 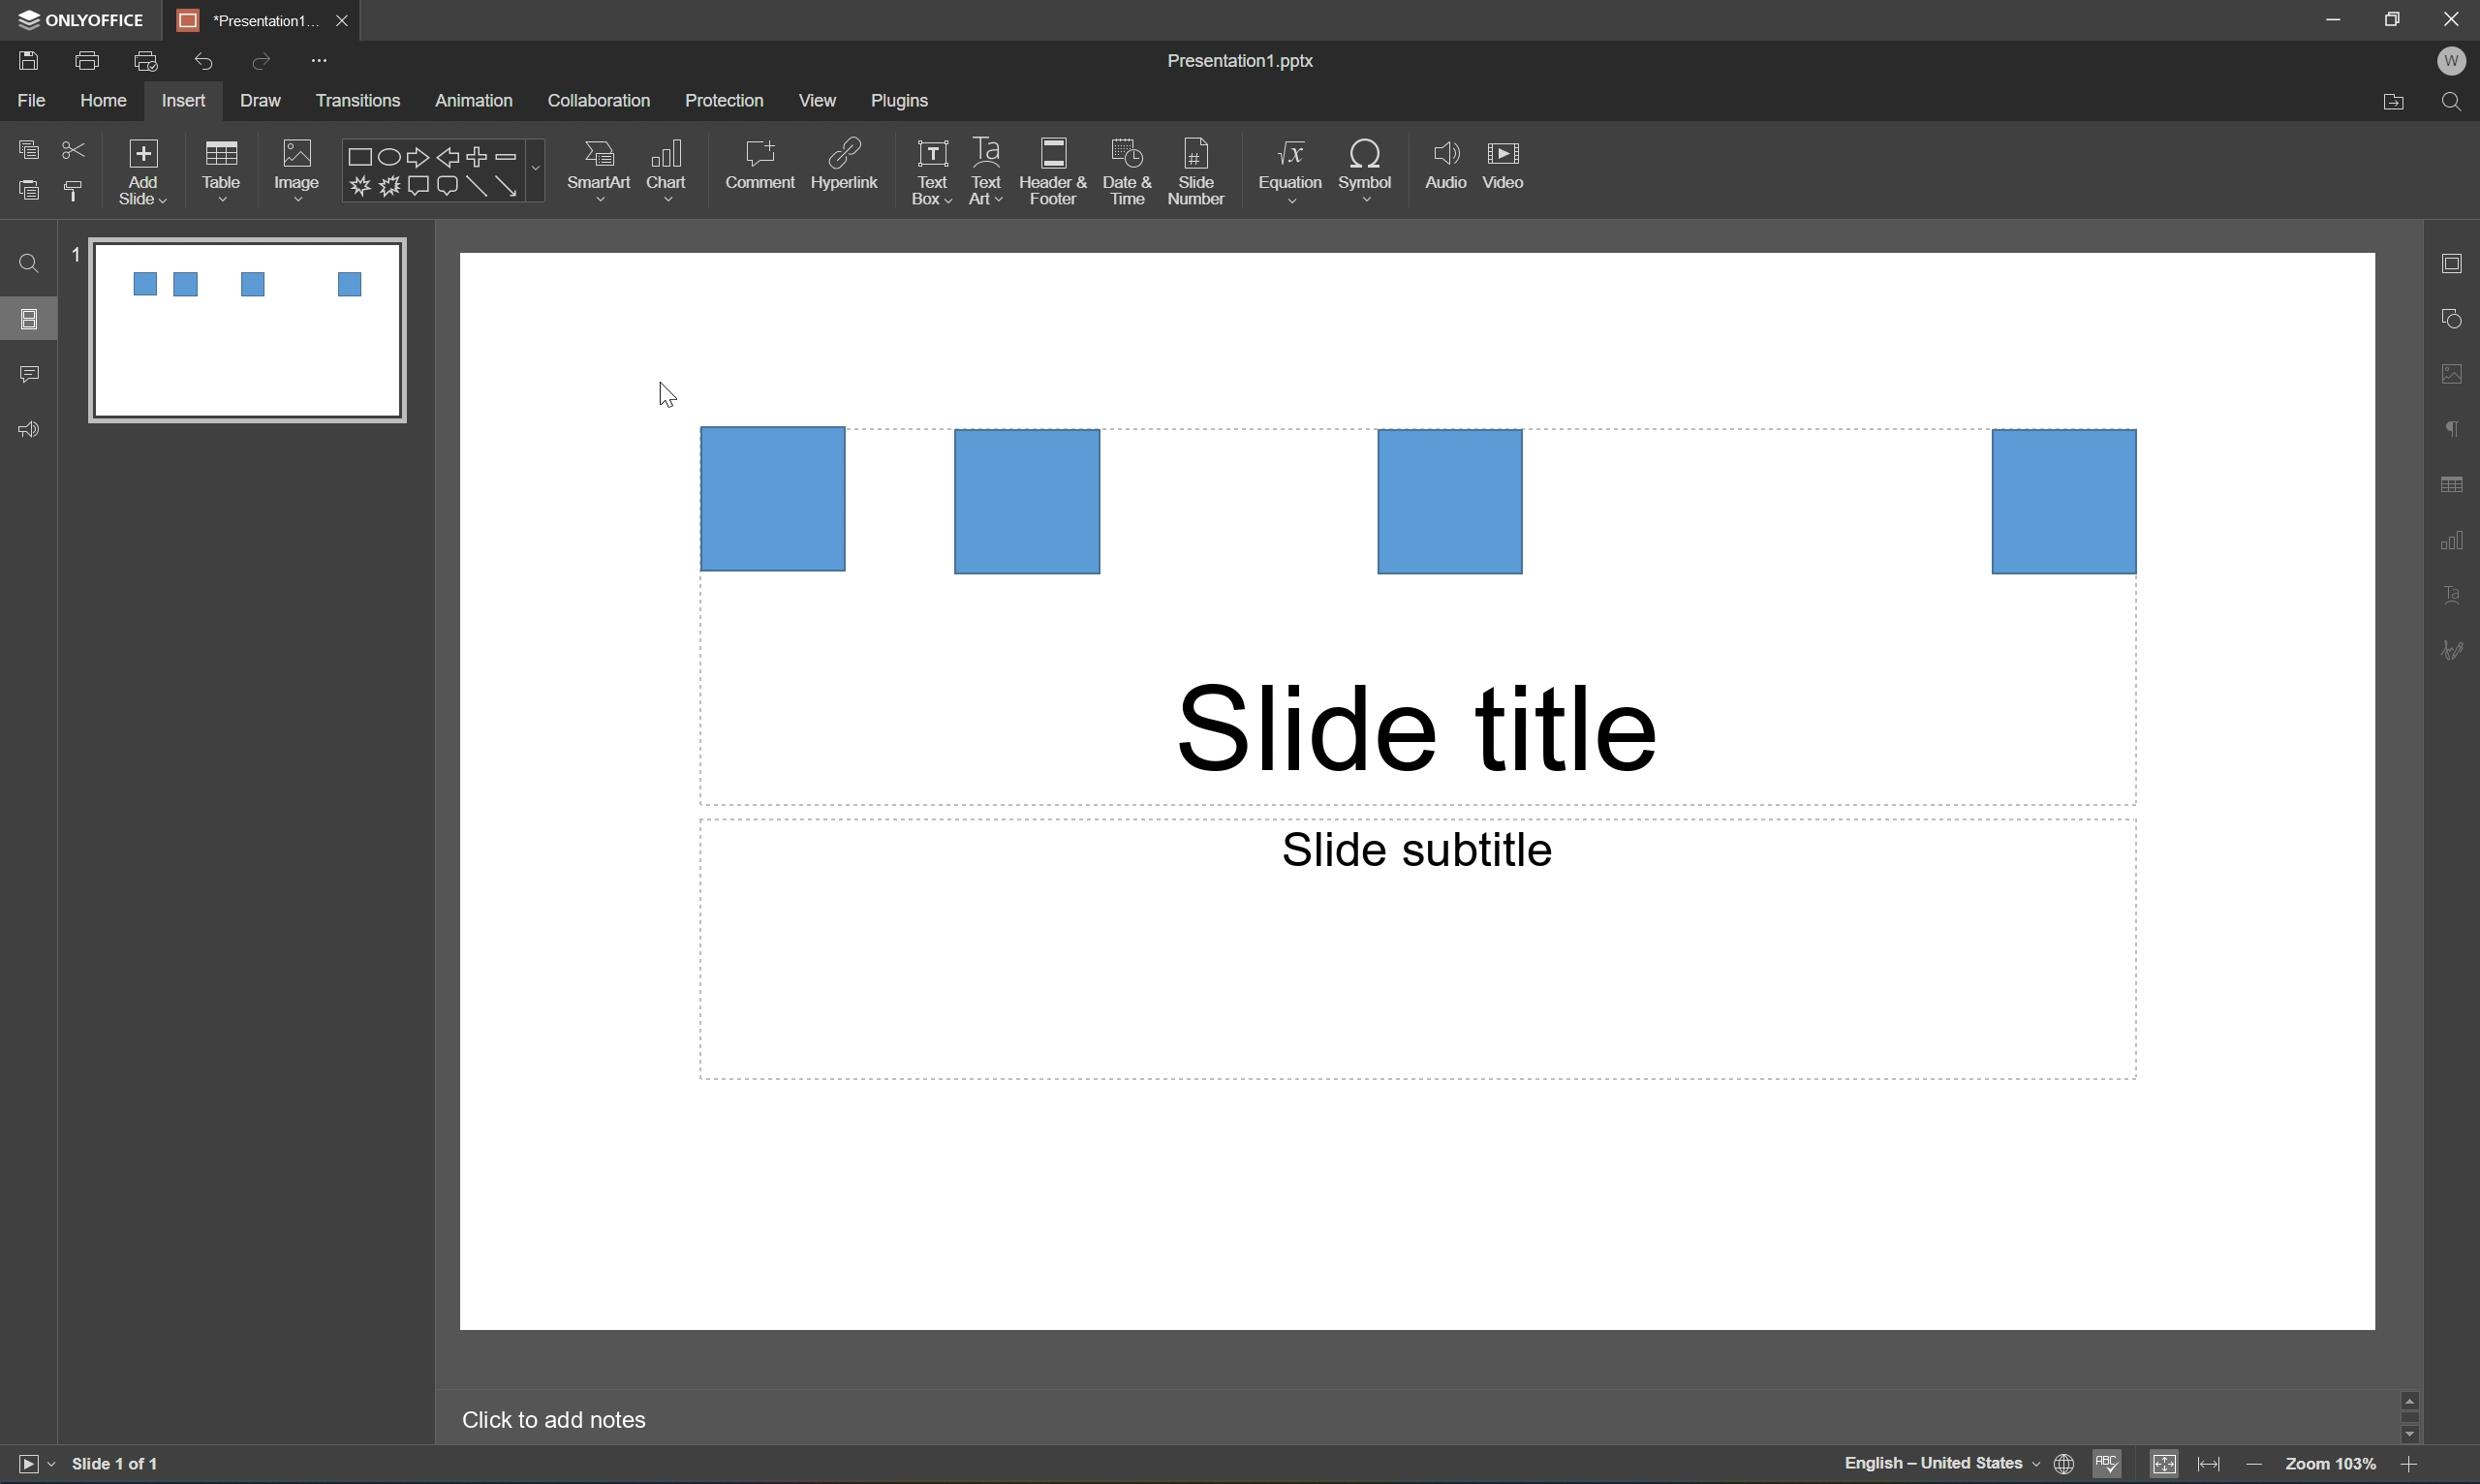 I want to click on *Presentation1..., so click(x=250, y=18).